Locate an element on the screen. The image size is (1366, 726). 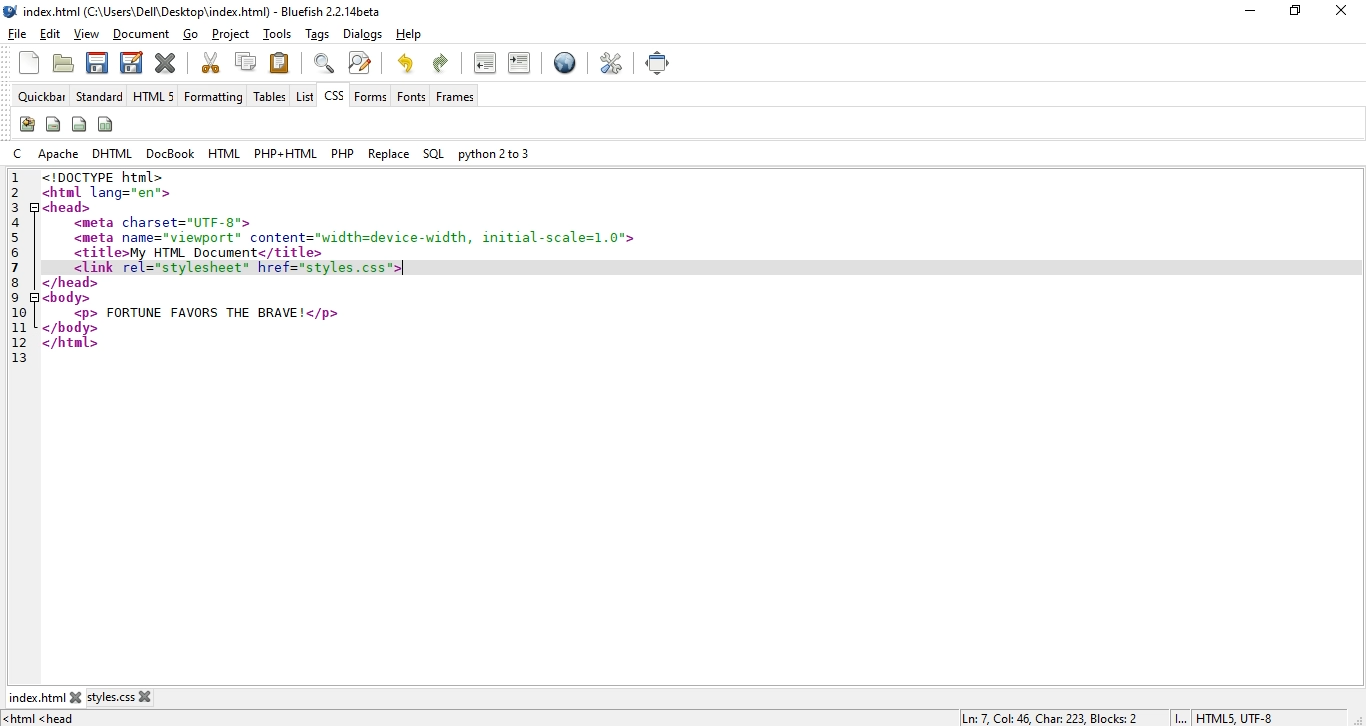
c is located at coordinates (21, 153).